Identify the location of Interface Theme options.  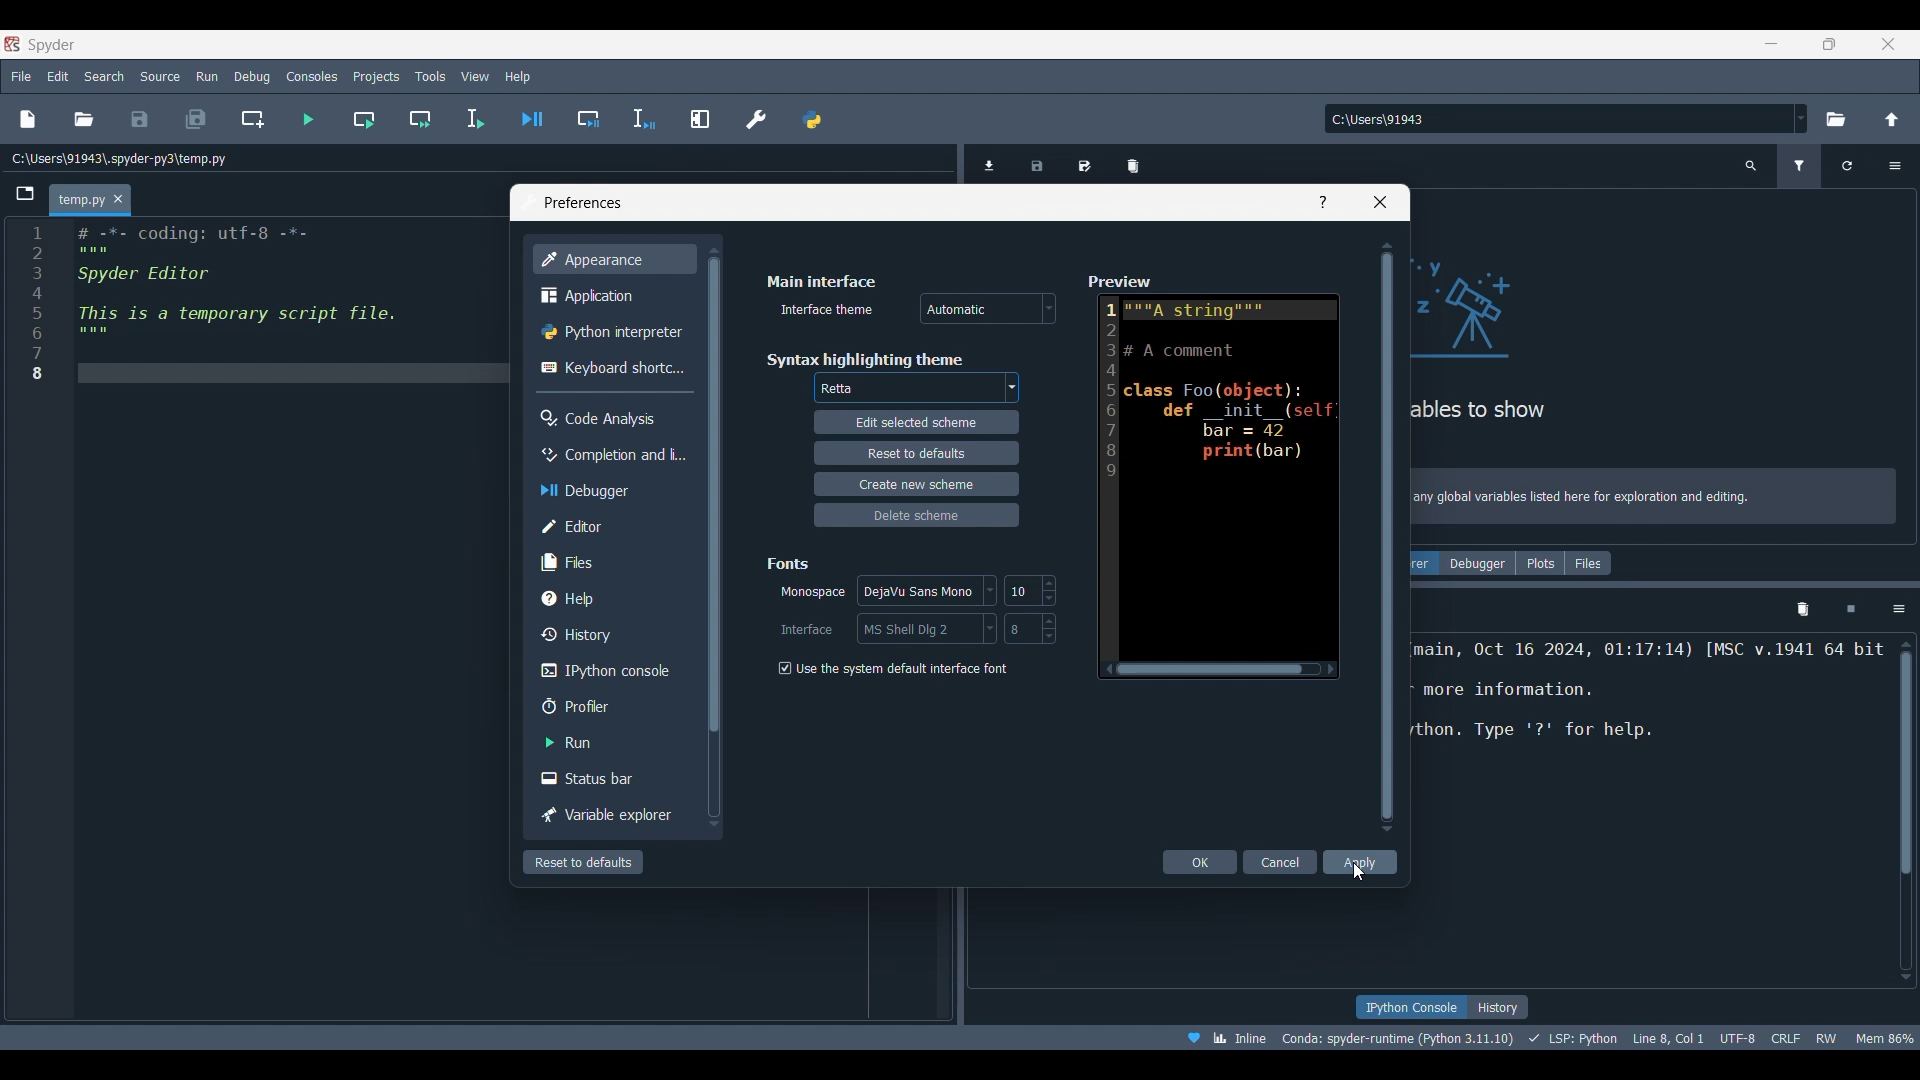
(988, 309).